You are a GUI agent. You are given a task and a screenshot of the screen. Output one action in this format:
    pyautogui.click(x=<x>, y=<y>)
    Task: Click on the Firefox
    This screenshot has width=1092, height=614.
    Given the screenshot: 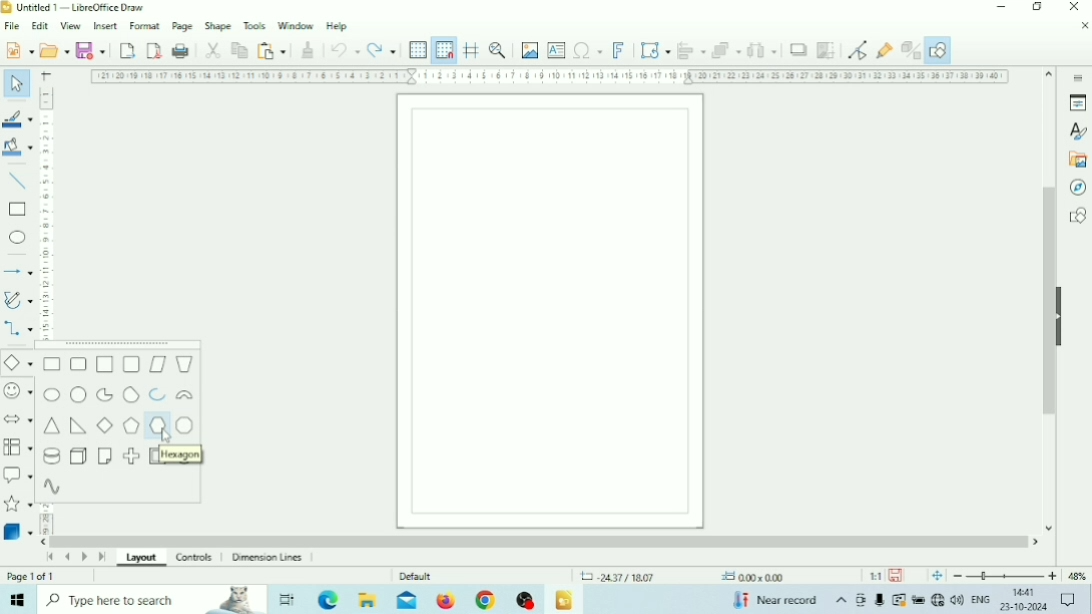 What is the action you would take?
    pyautogui.click(x=446, y=600)
    